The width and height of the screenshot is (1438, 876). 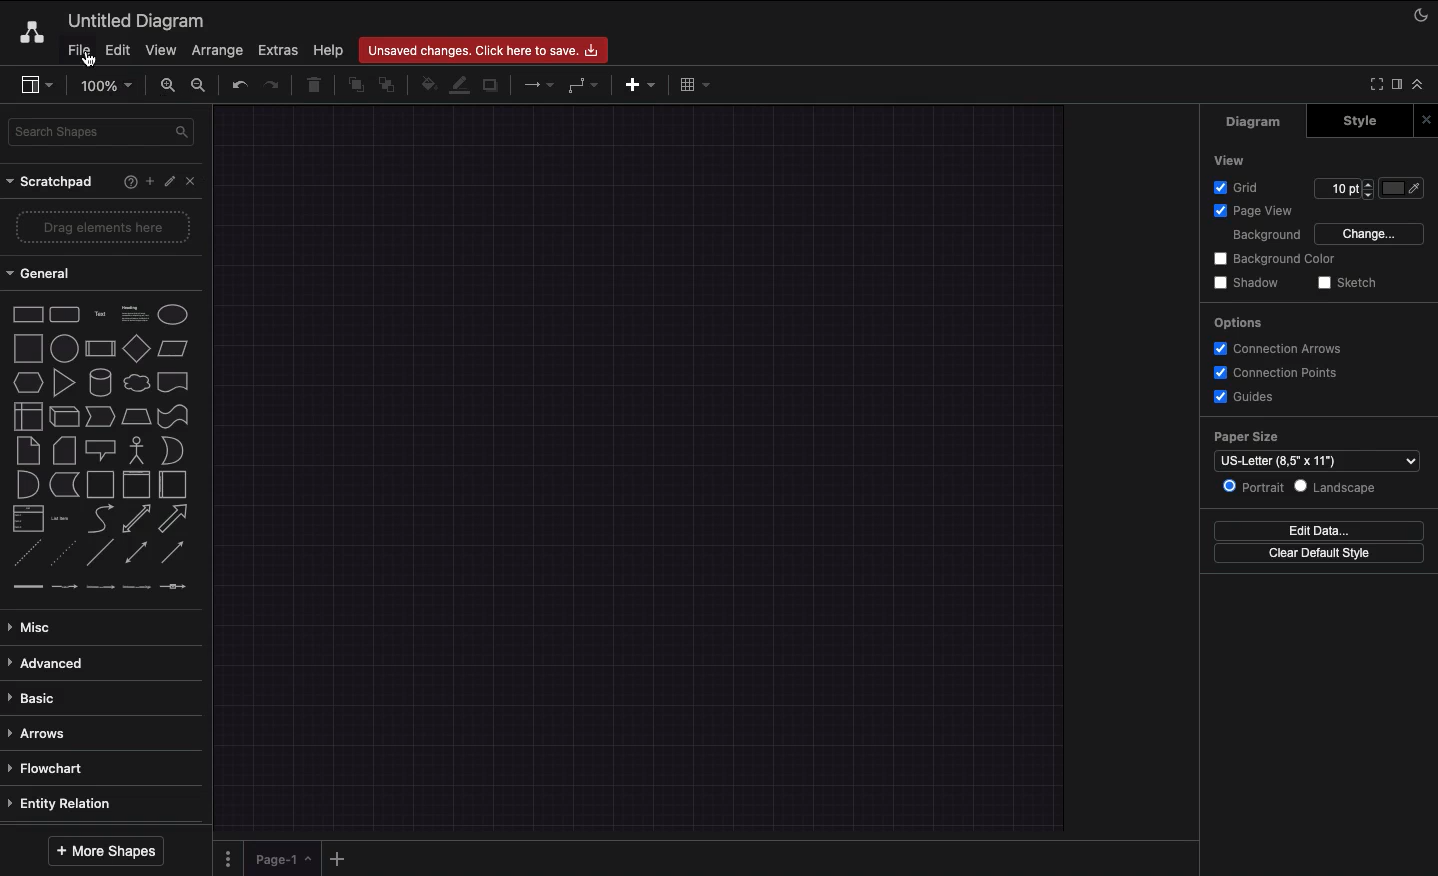 I want to click on Diamond, so click(x=136, y=349).